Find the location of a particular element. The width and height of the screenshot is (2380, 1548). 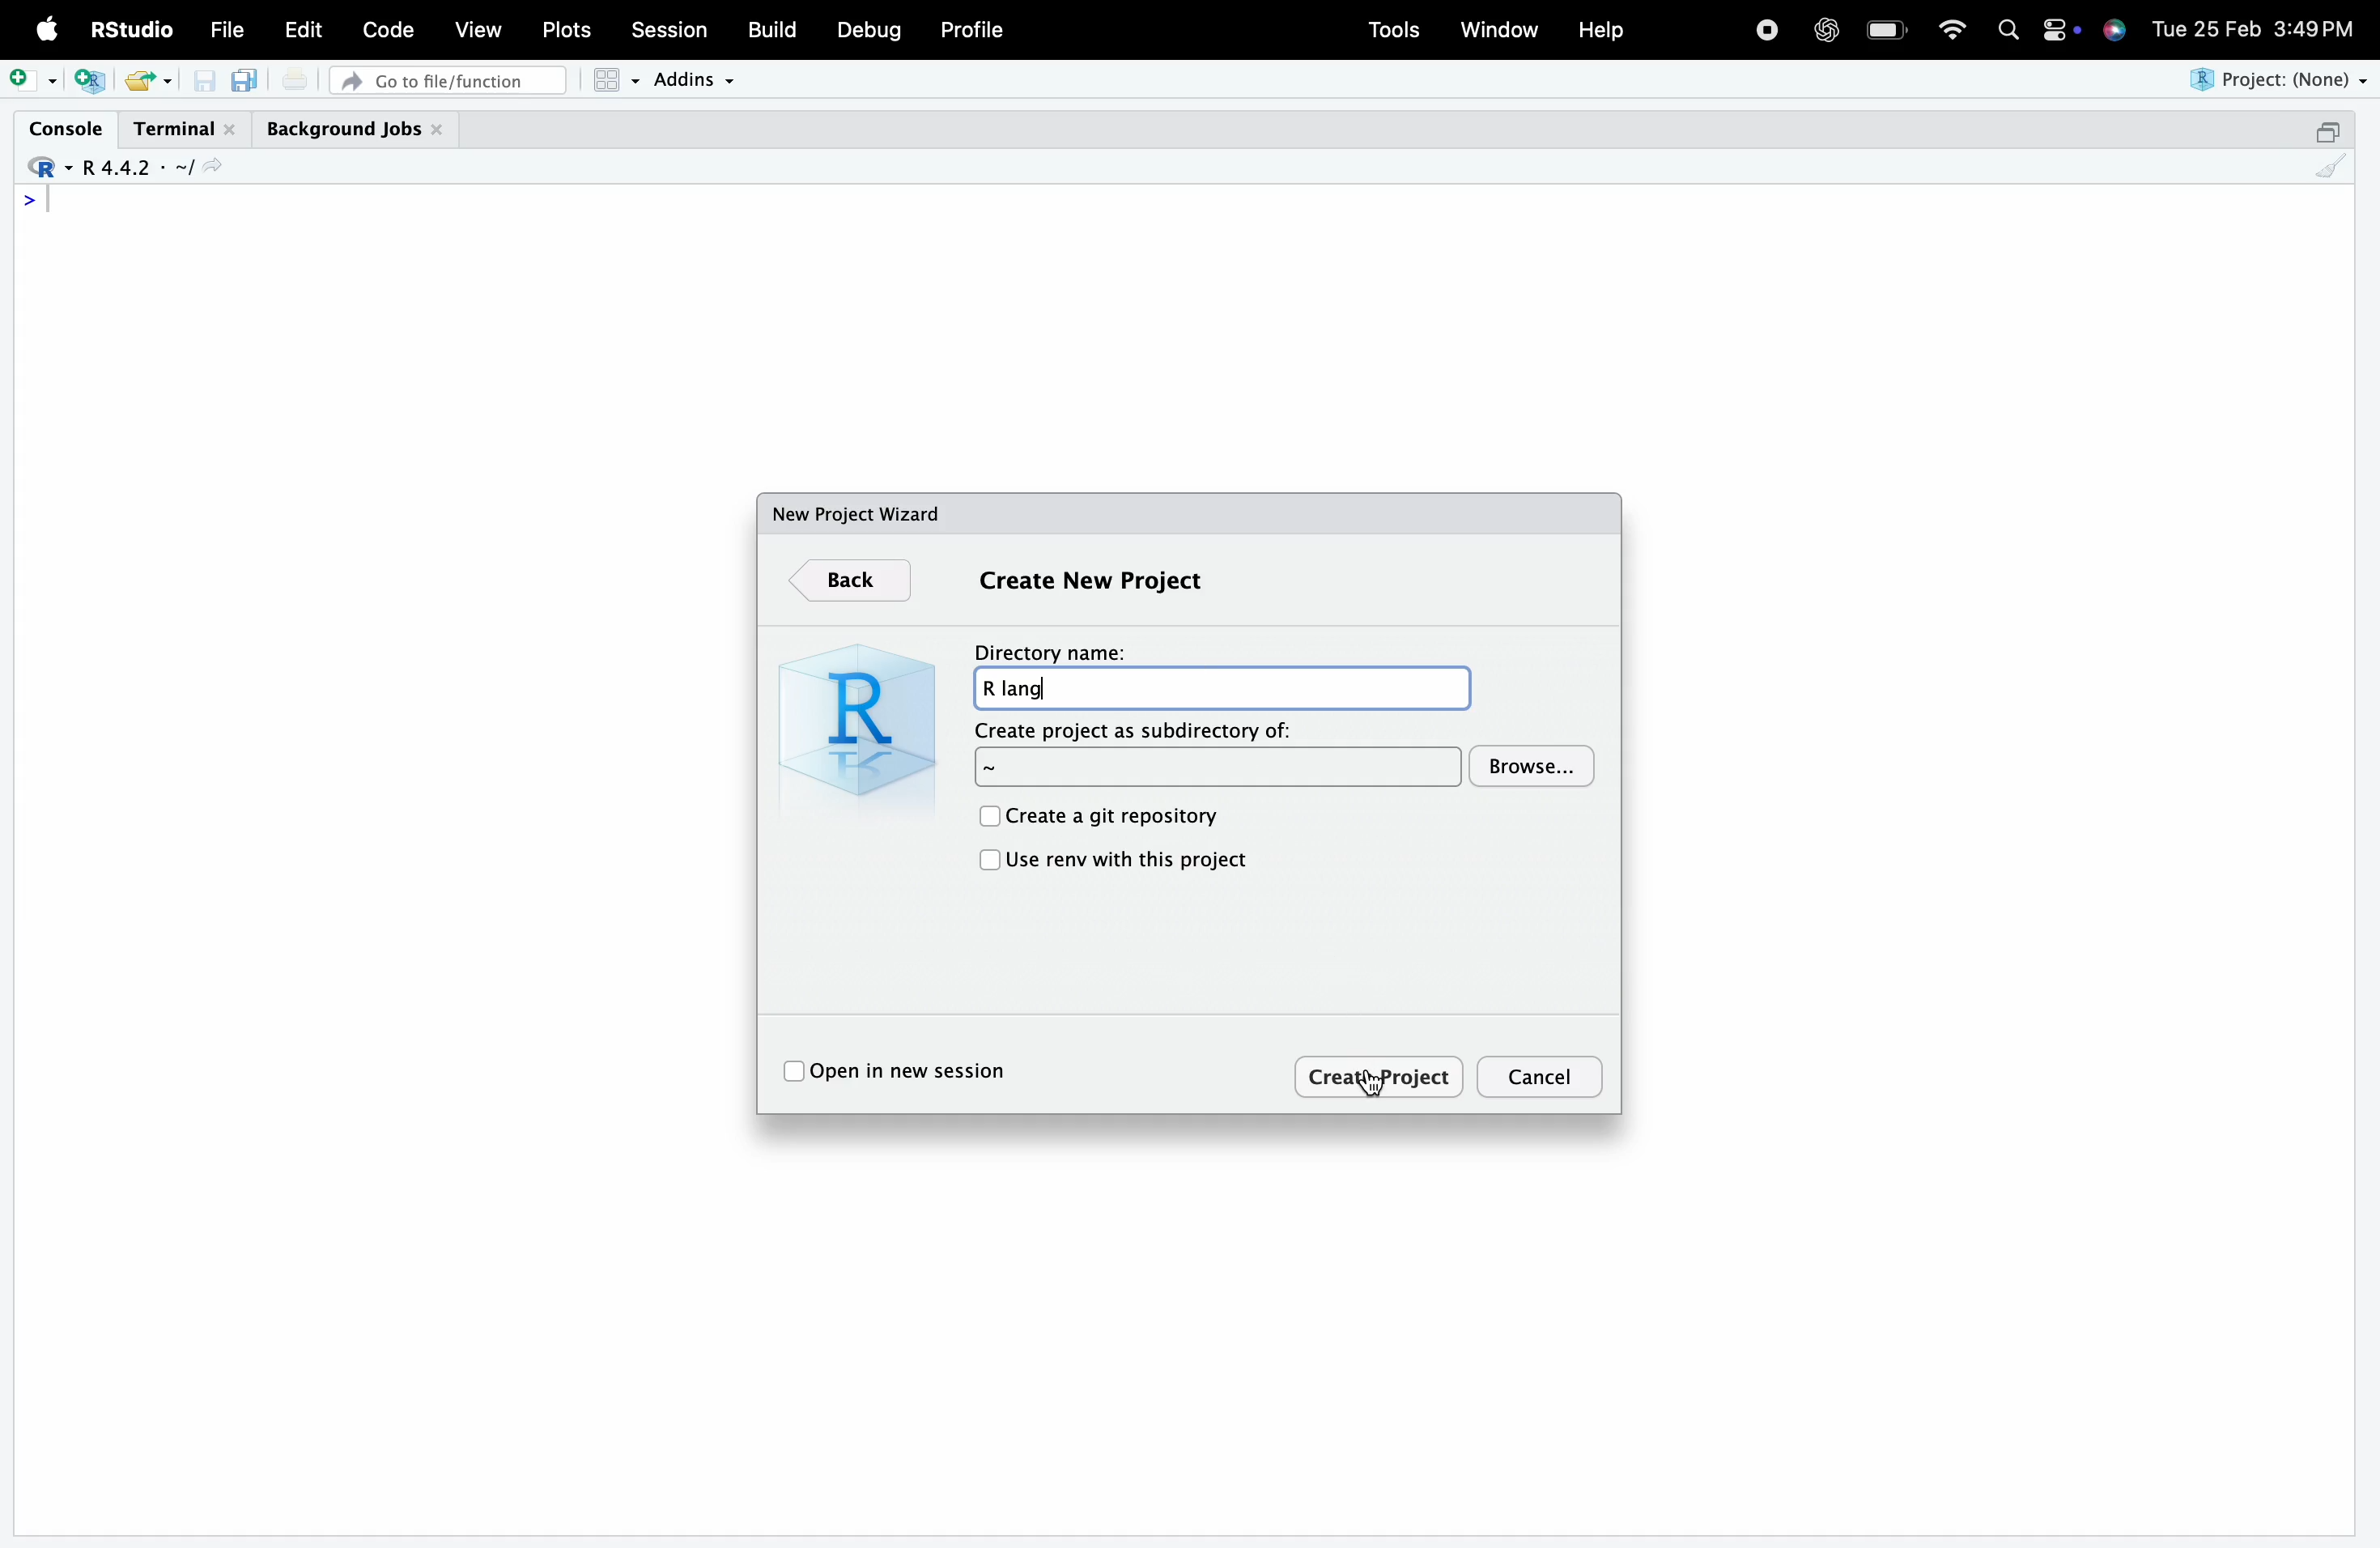

R is located at coordinates (851, 718).